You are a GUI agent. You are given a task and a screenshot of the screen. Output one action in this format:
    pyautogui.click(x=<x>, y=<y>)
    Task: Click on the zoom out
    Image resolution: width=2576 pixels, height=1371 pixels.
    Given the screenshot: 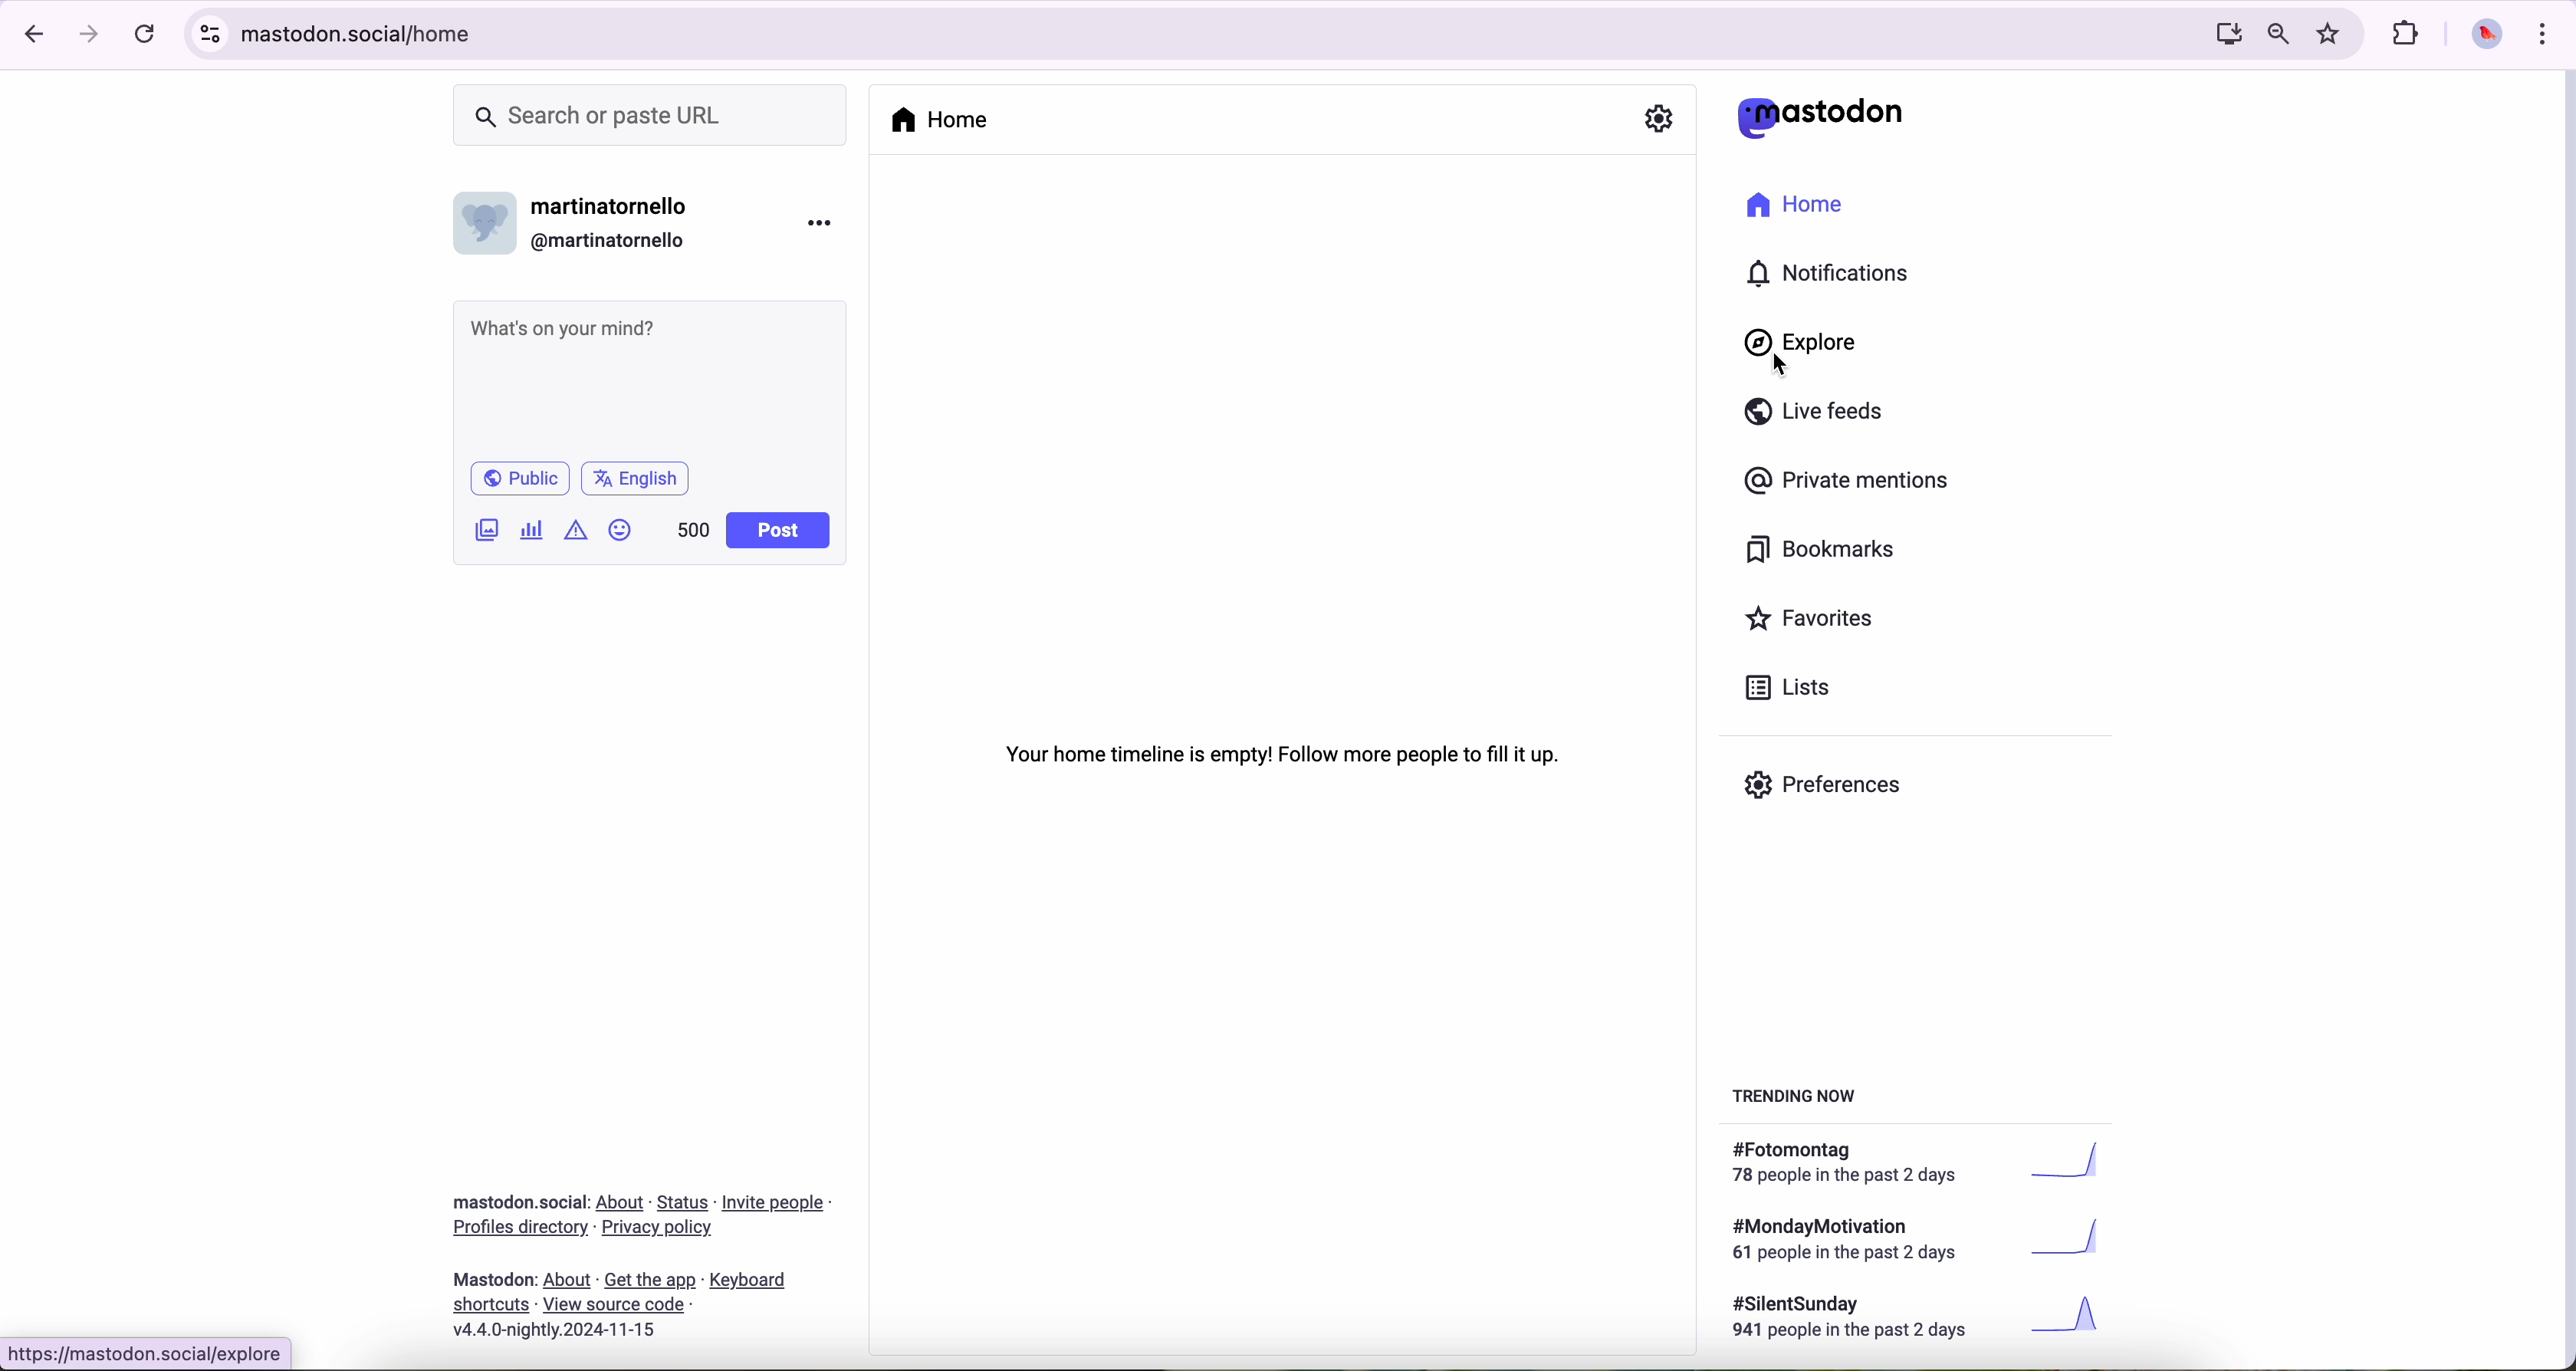 What is the action you would take?
    pyautogui.click(x=2276, y=32)
    